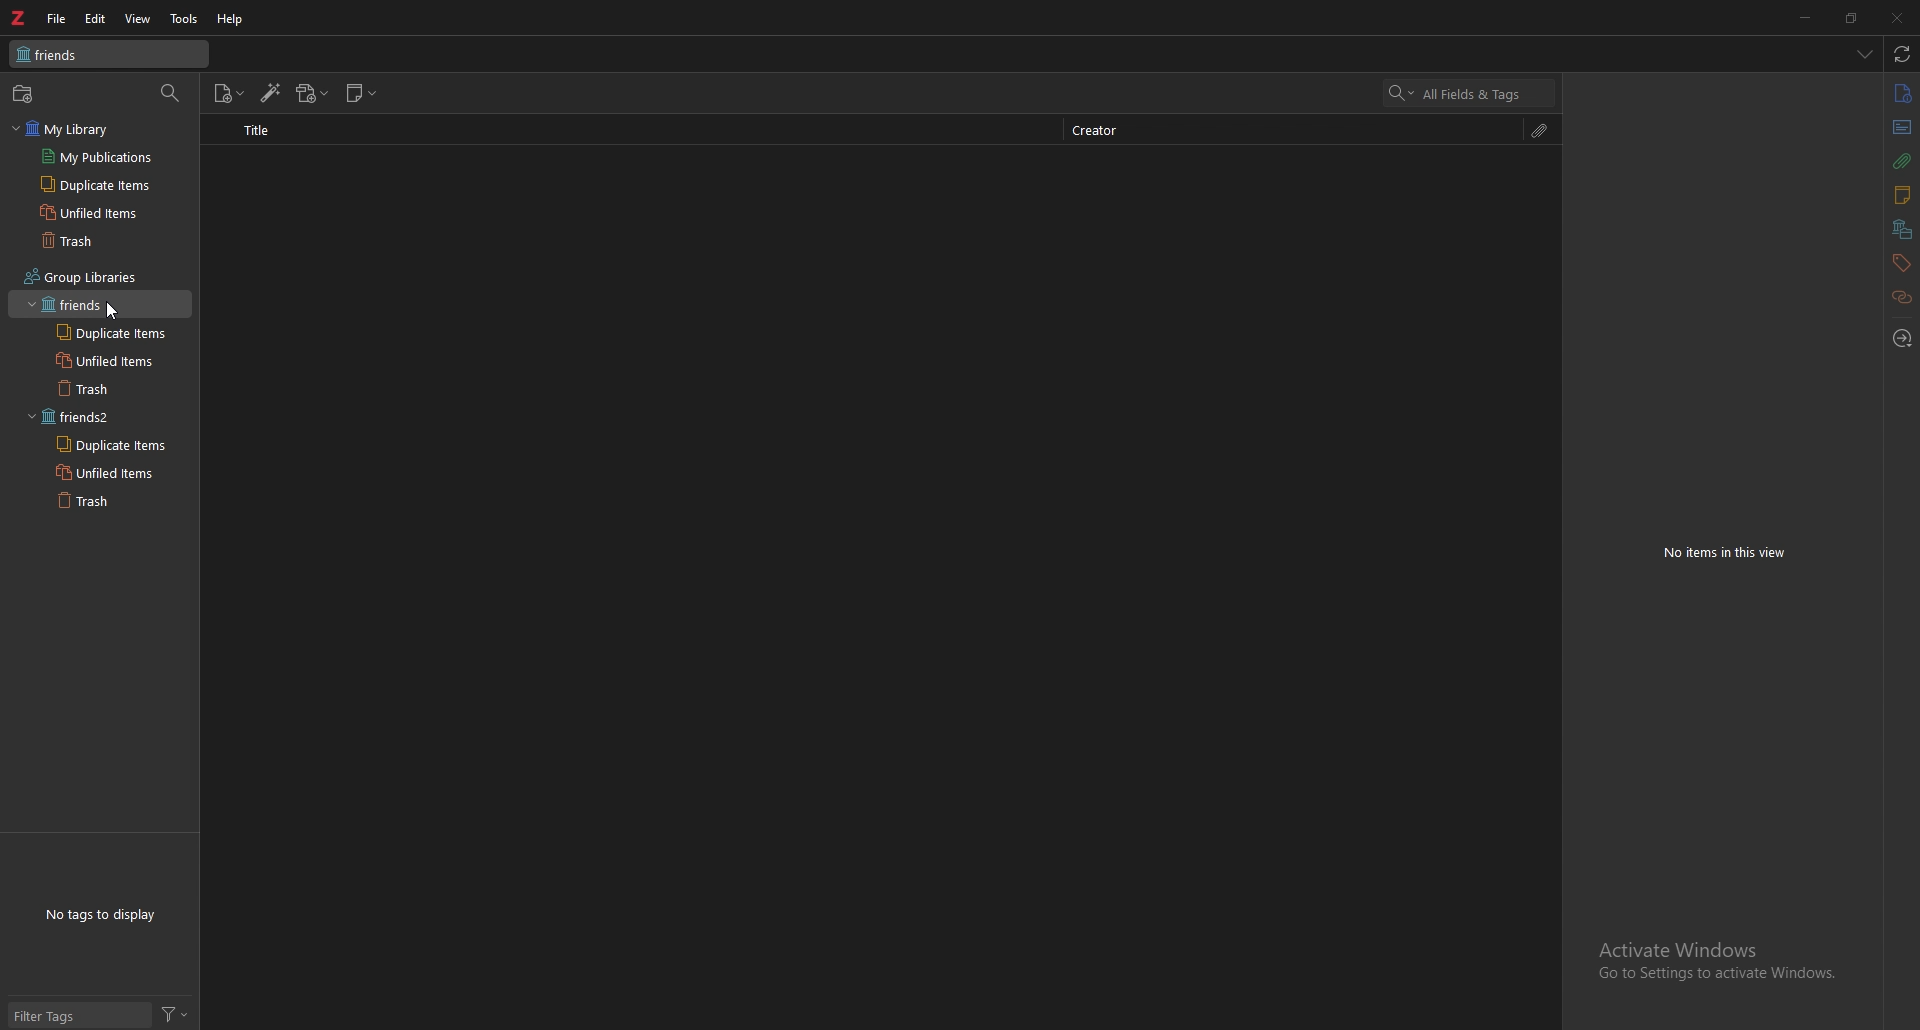 This screenshot has height=1030, width=1920. I want to click on Blank space, so click(879, 589).